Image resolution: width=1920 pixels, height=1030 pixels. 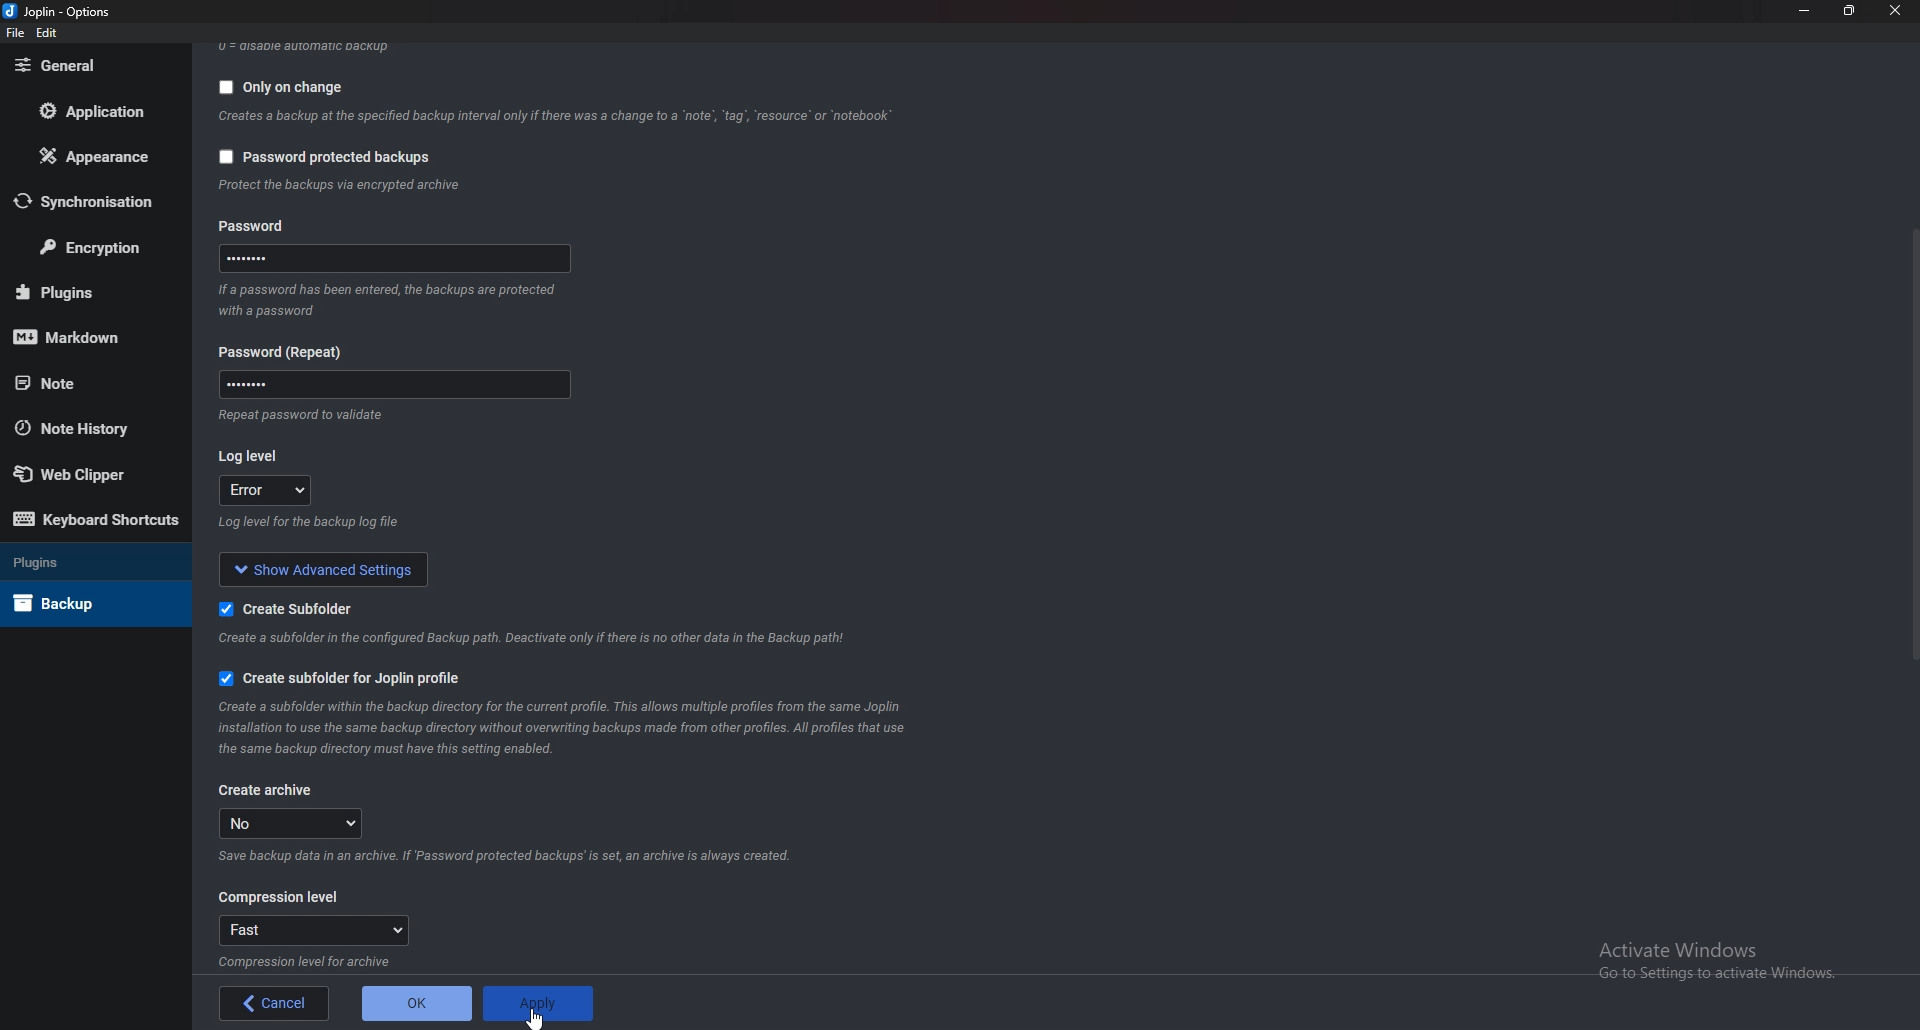 I want to click on password, so click(x=257, y=226).